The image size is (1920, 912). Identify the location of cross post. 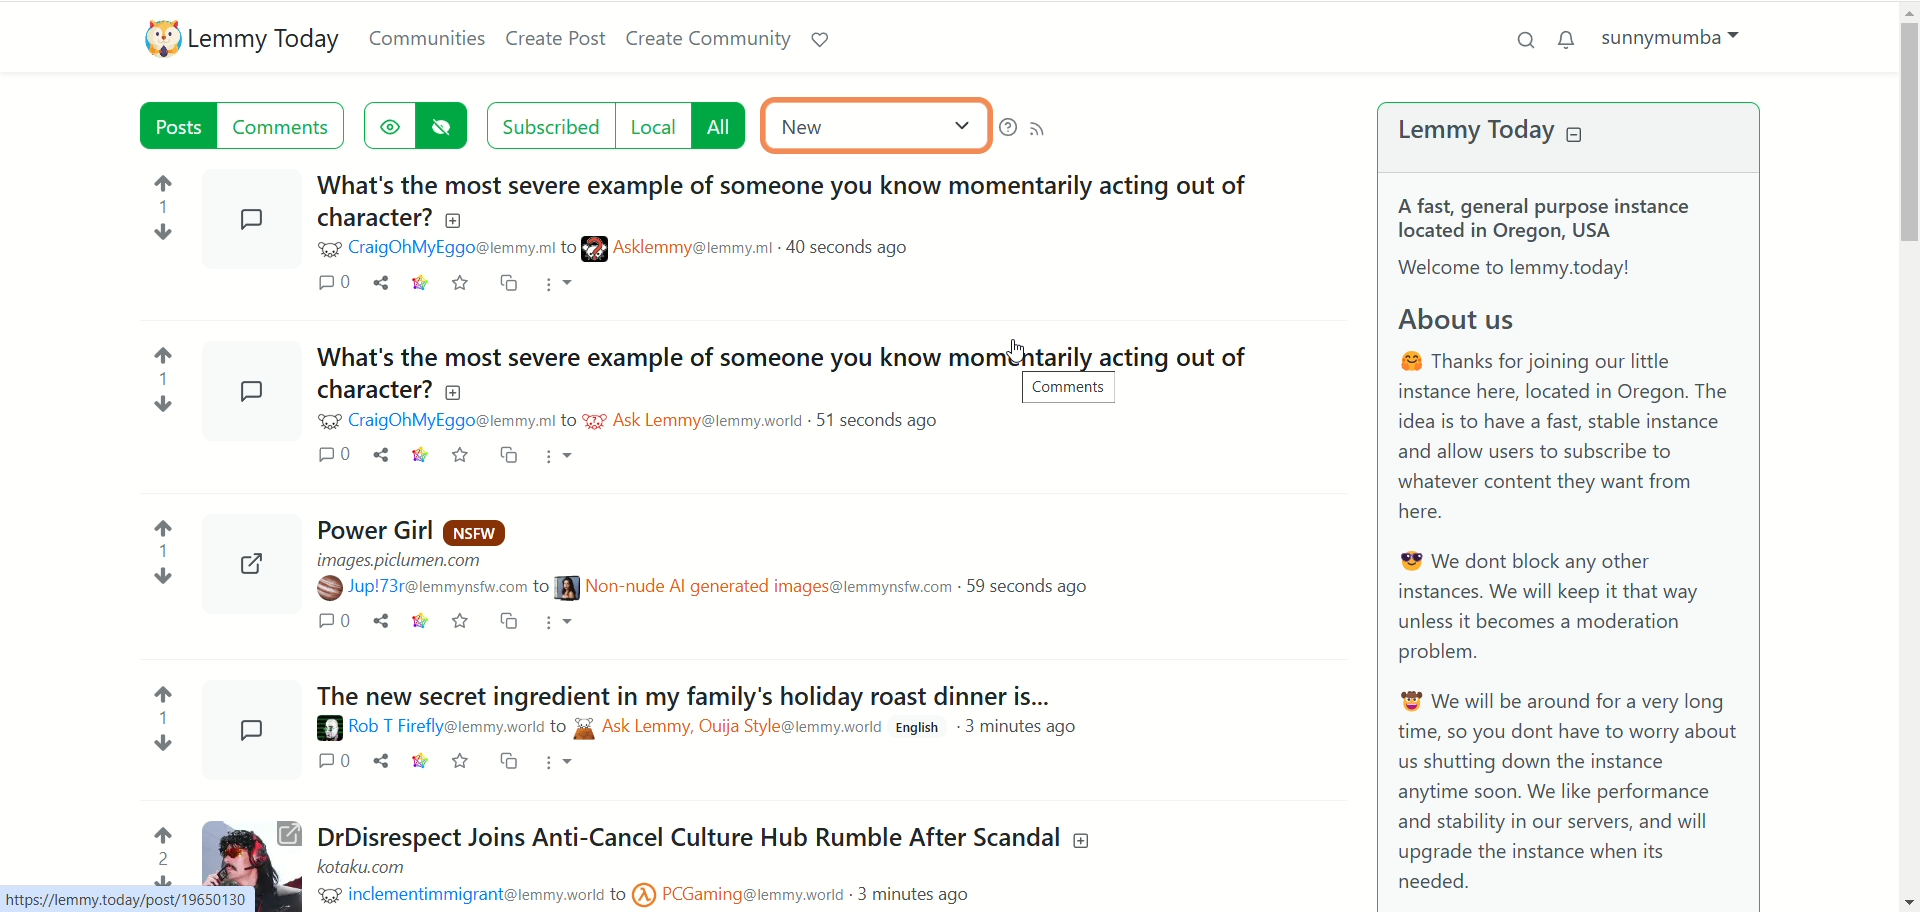
(512, 280).